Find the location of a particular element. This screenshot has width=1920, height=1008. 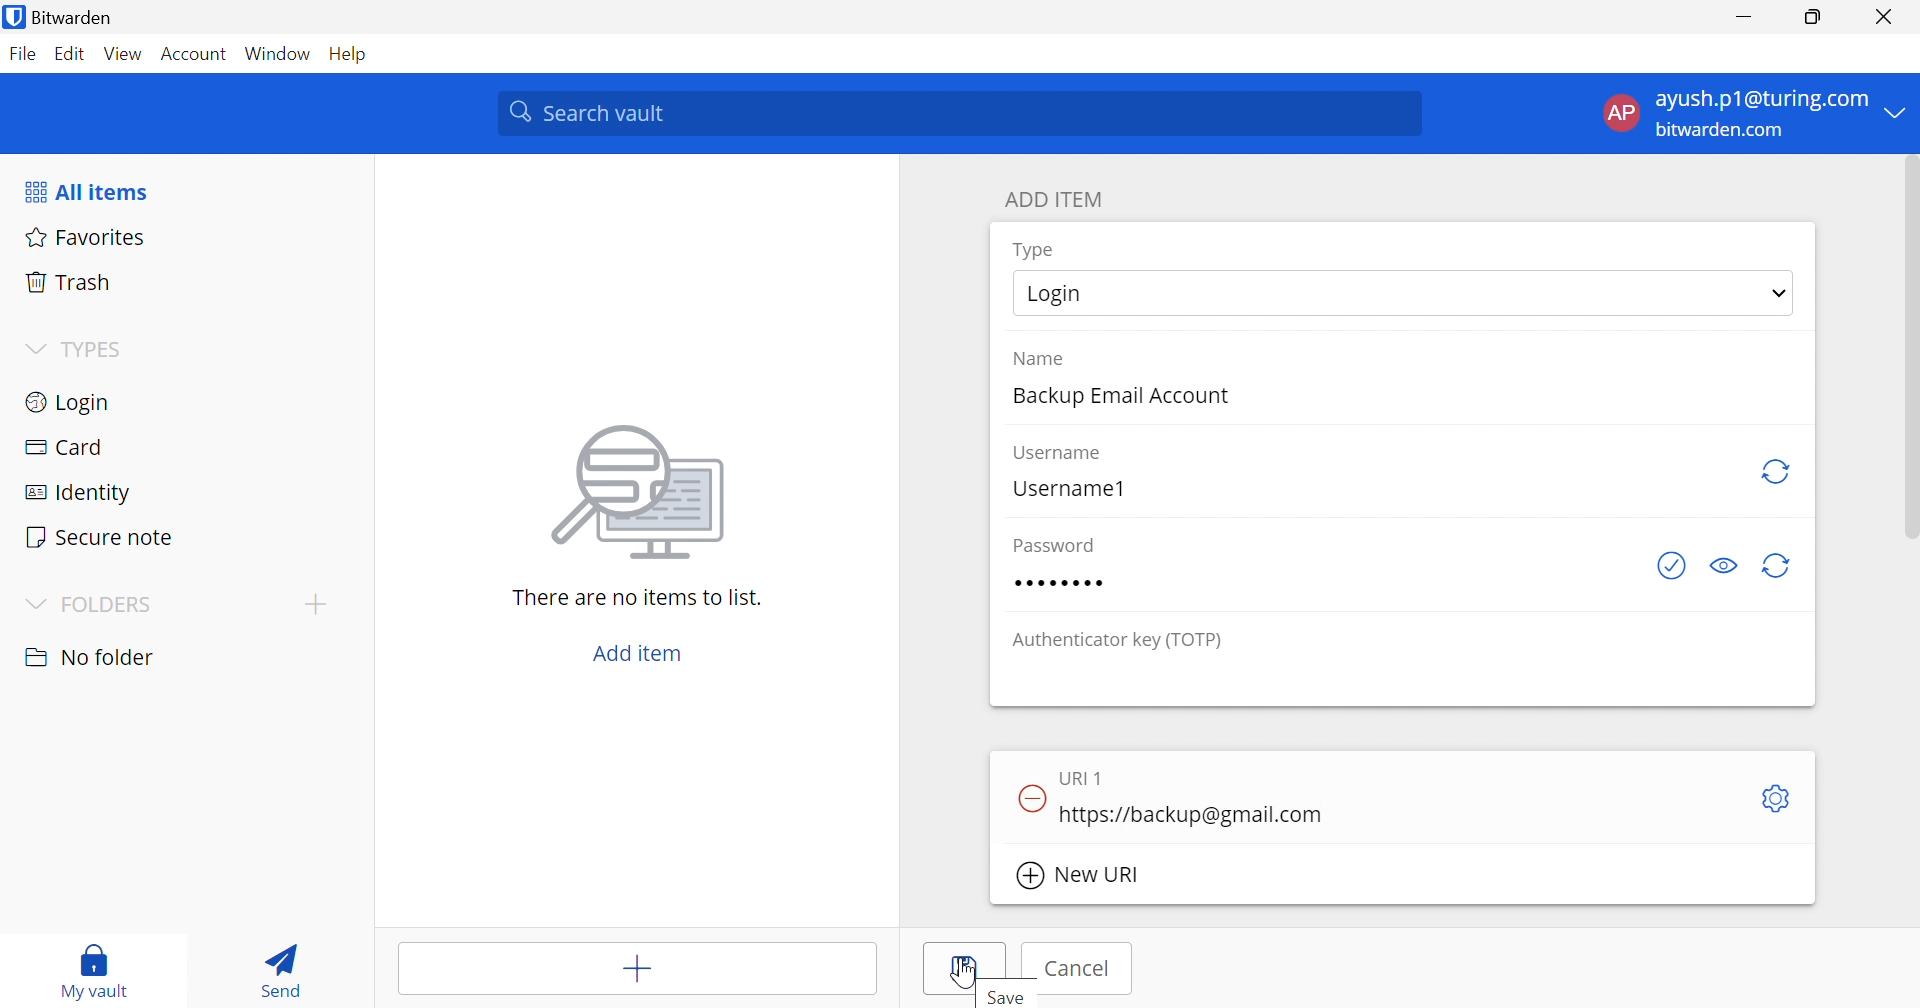

File is located at coordinates (22, 53).